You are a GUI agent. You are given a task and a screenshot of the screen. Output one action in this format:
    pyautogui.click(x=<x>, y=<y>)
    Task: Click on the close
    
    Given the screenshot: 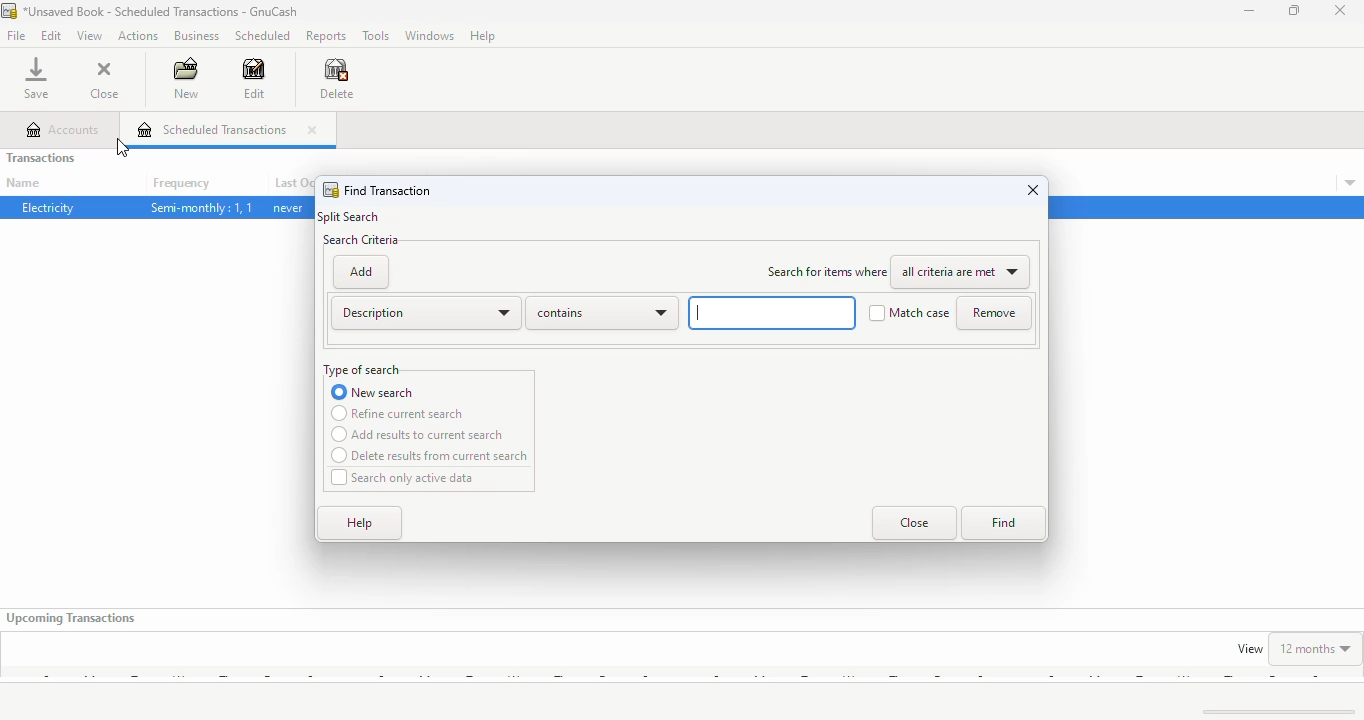 What is the action you would take?
    pyautogui.click(x=914, y=522)
    